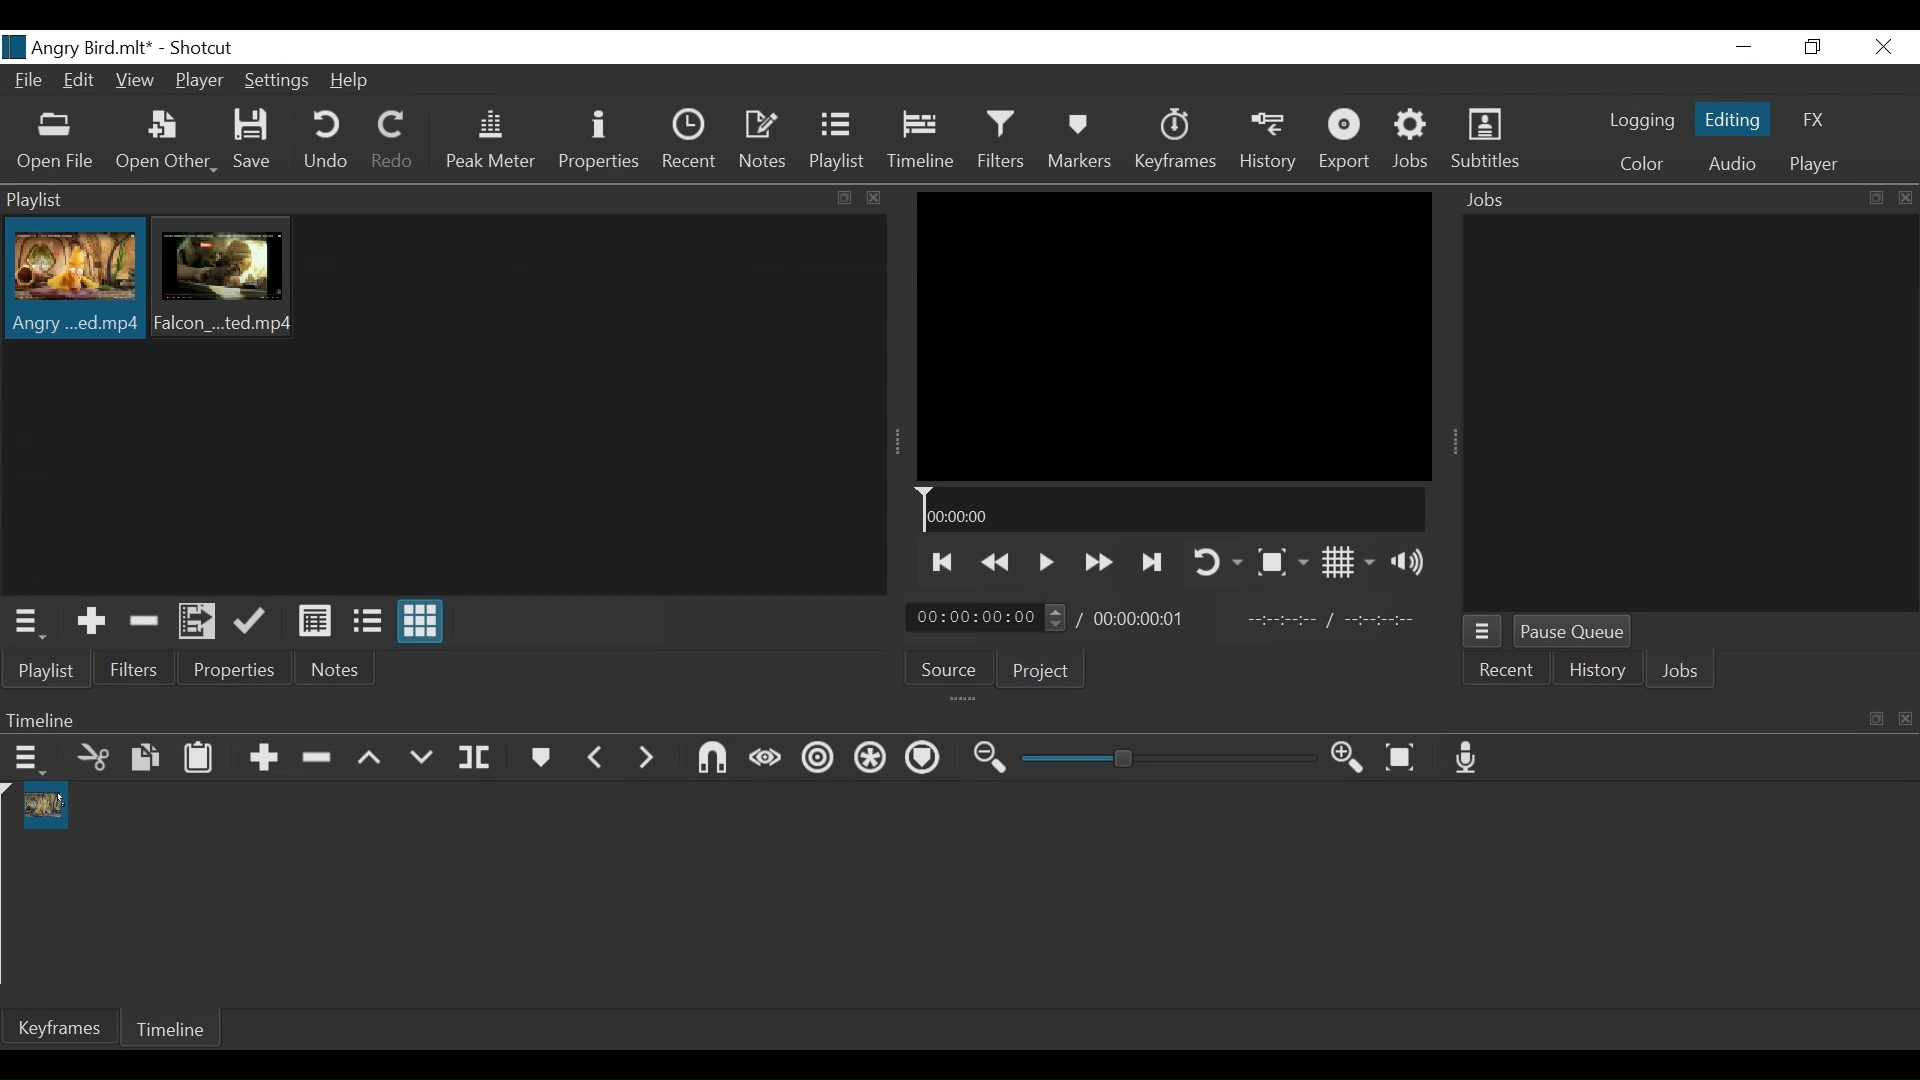  What do you see at coordinates (1414, 142) in the screenshot?
I see `Jobs` at bounding box center [1414, 142].